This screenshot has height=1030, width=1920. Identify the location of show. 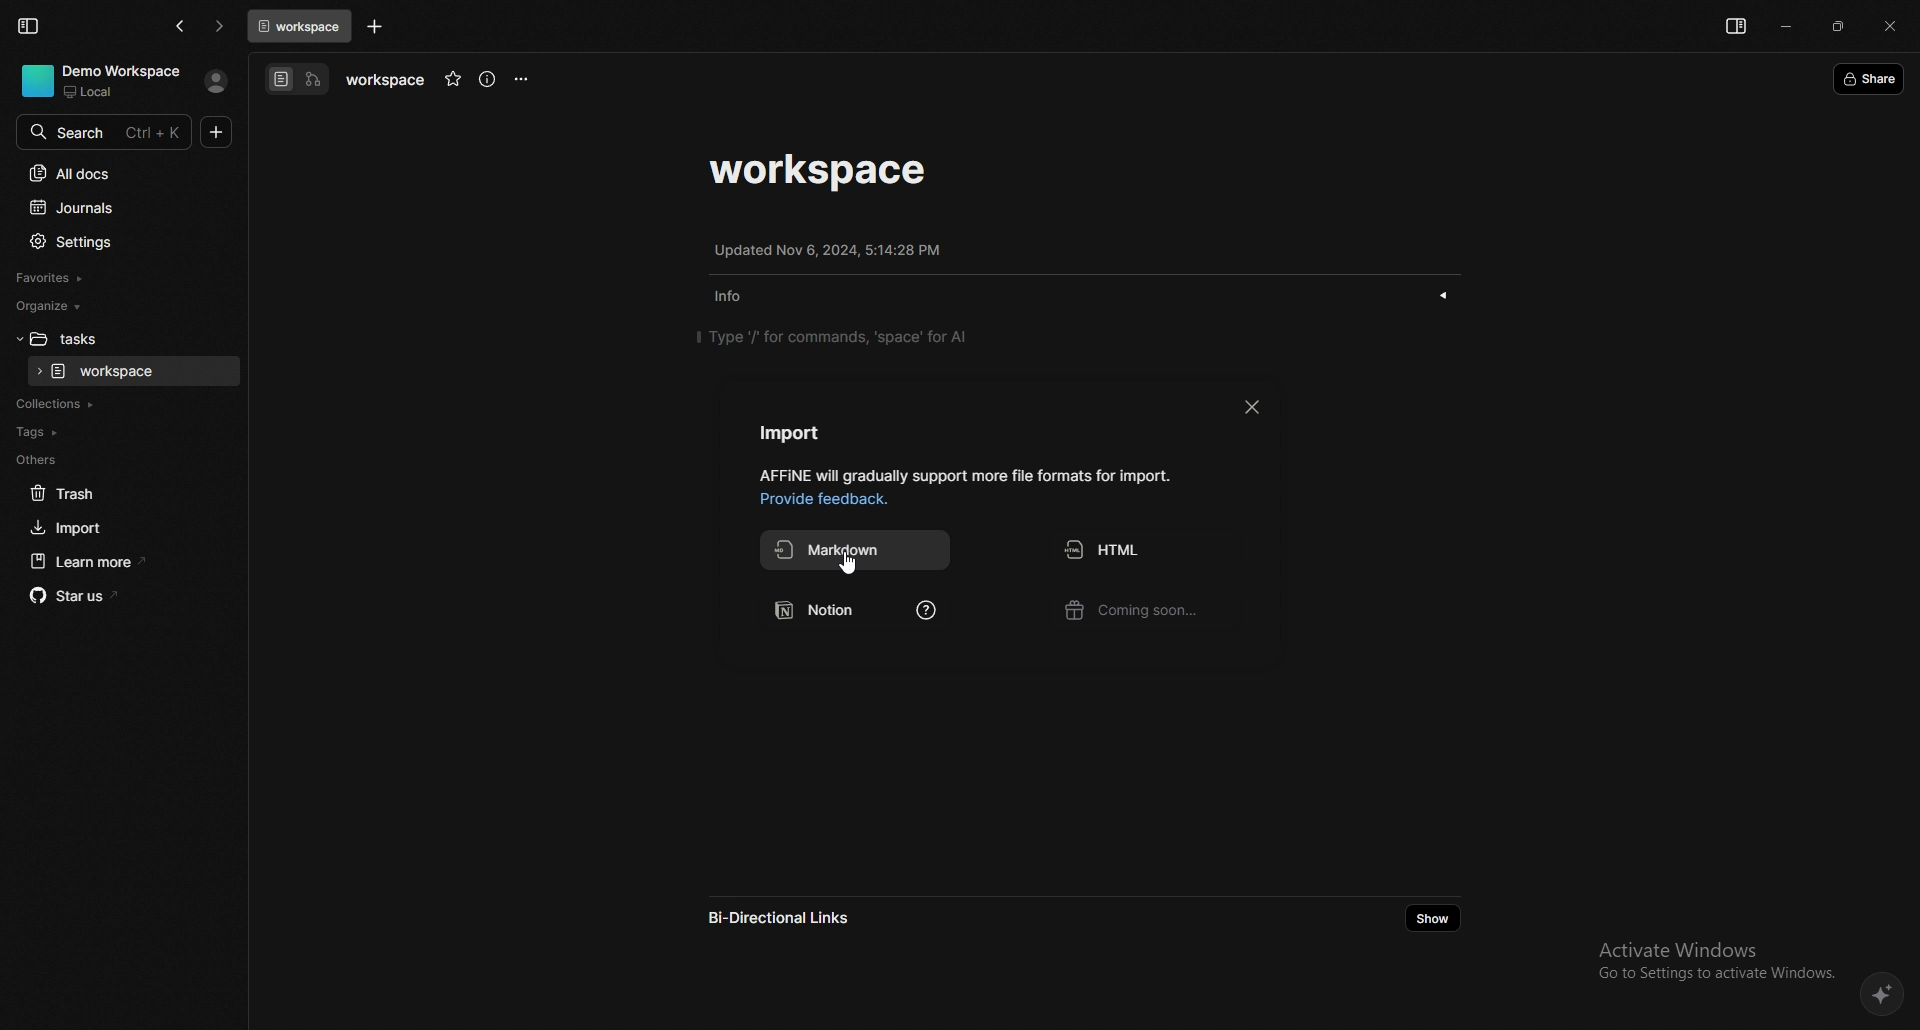
(1444, 295).